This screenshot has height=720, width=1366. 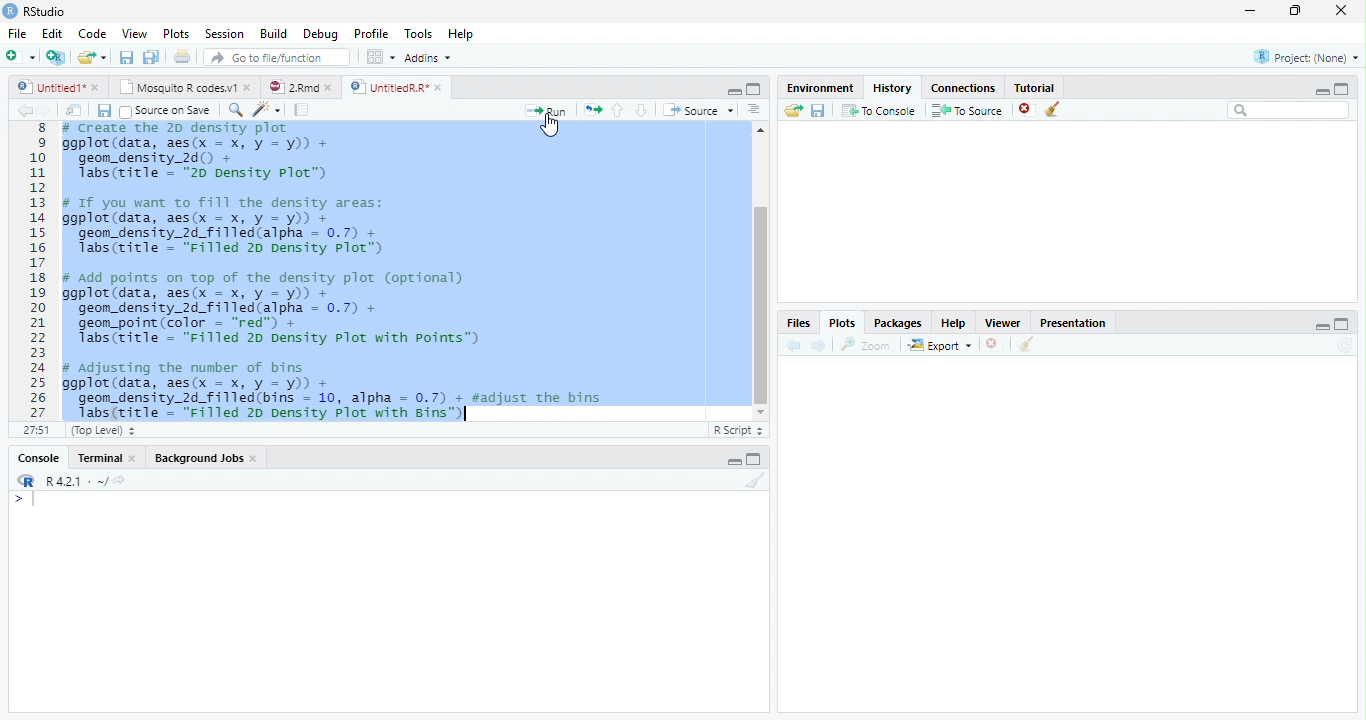 I want to click on Source, so click(x=698, y=110).